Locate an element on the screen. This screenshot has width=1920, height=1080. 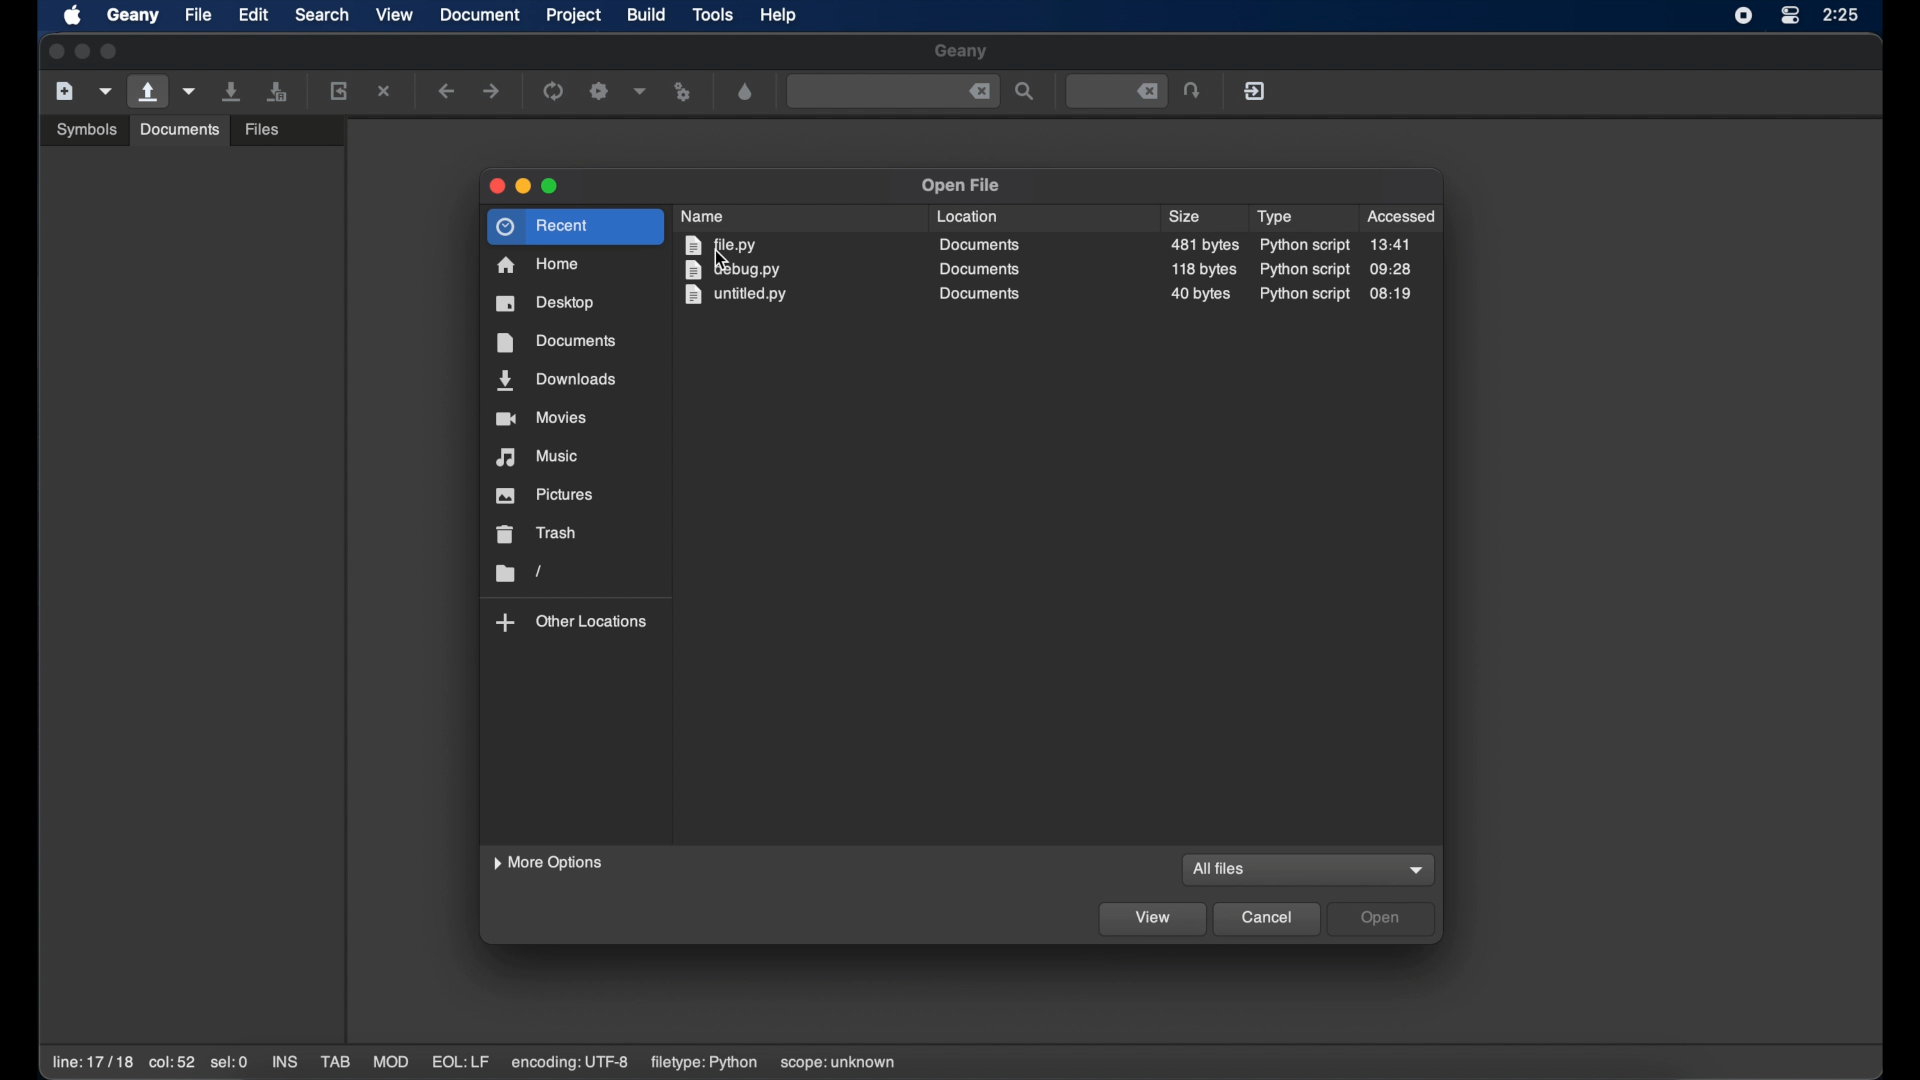
python script is located at coordinates (1306, 295).